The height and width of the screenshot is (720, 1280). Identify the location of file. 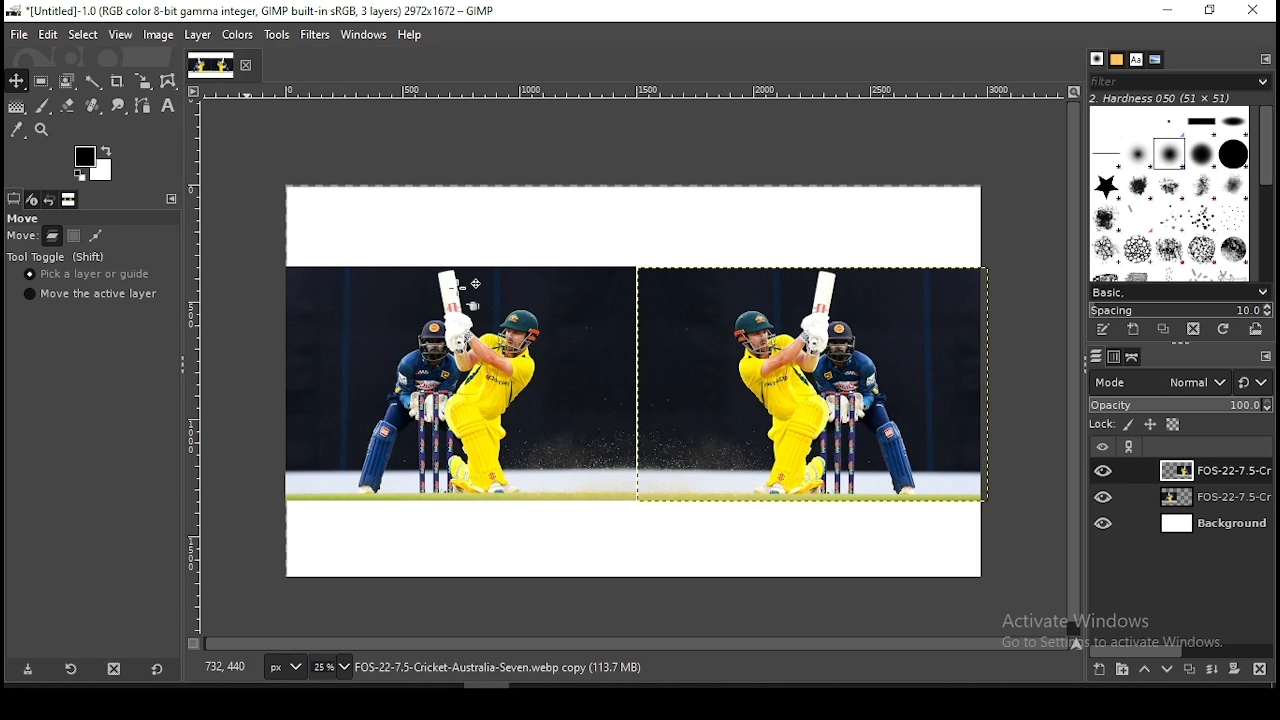
(19, 33).